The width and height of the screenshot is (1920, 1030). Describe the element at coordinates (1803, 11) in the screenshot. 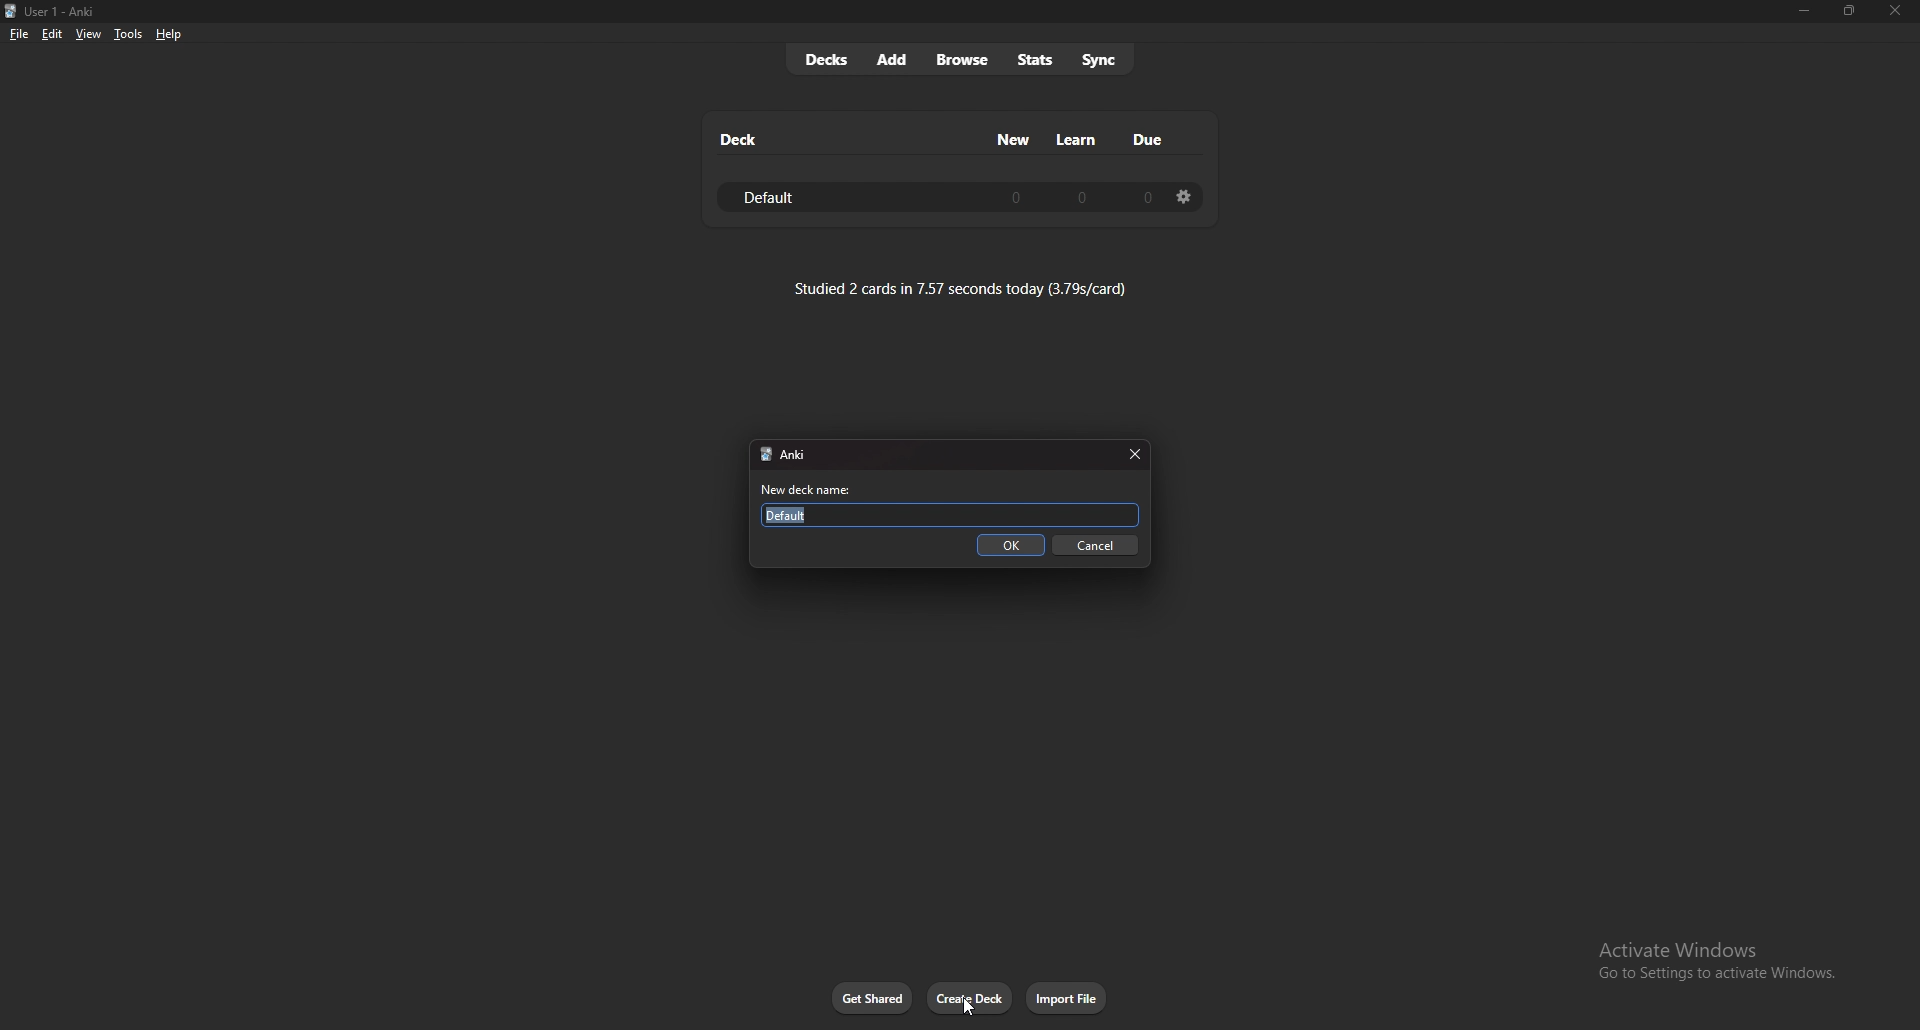

I see `minimize` at that location.